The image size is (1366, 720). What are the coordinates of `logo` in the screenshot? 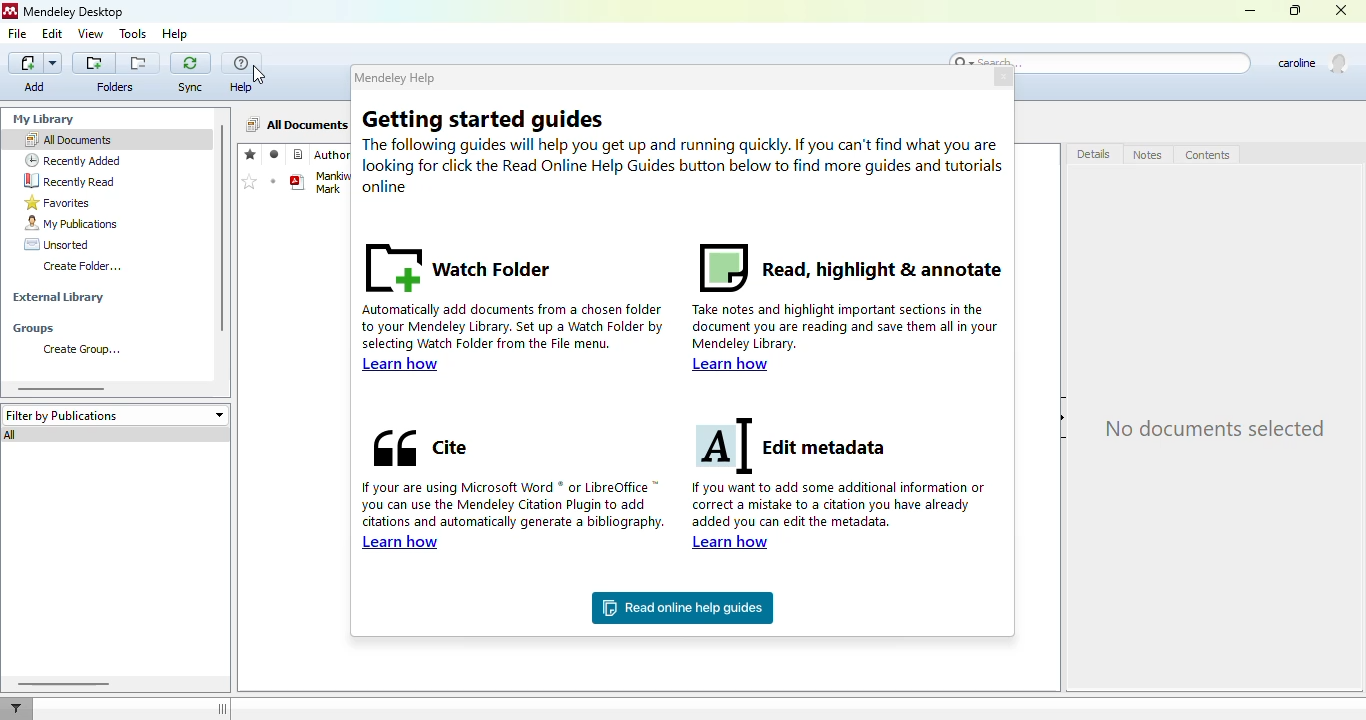 It's located at (11, 11).